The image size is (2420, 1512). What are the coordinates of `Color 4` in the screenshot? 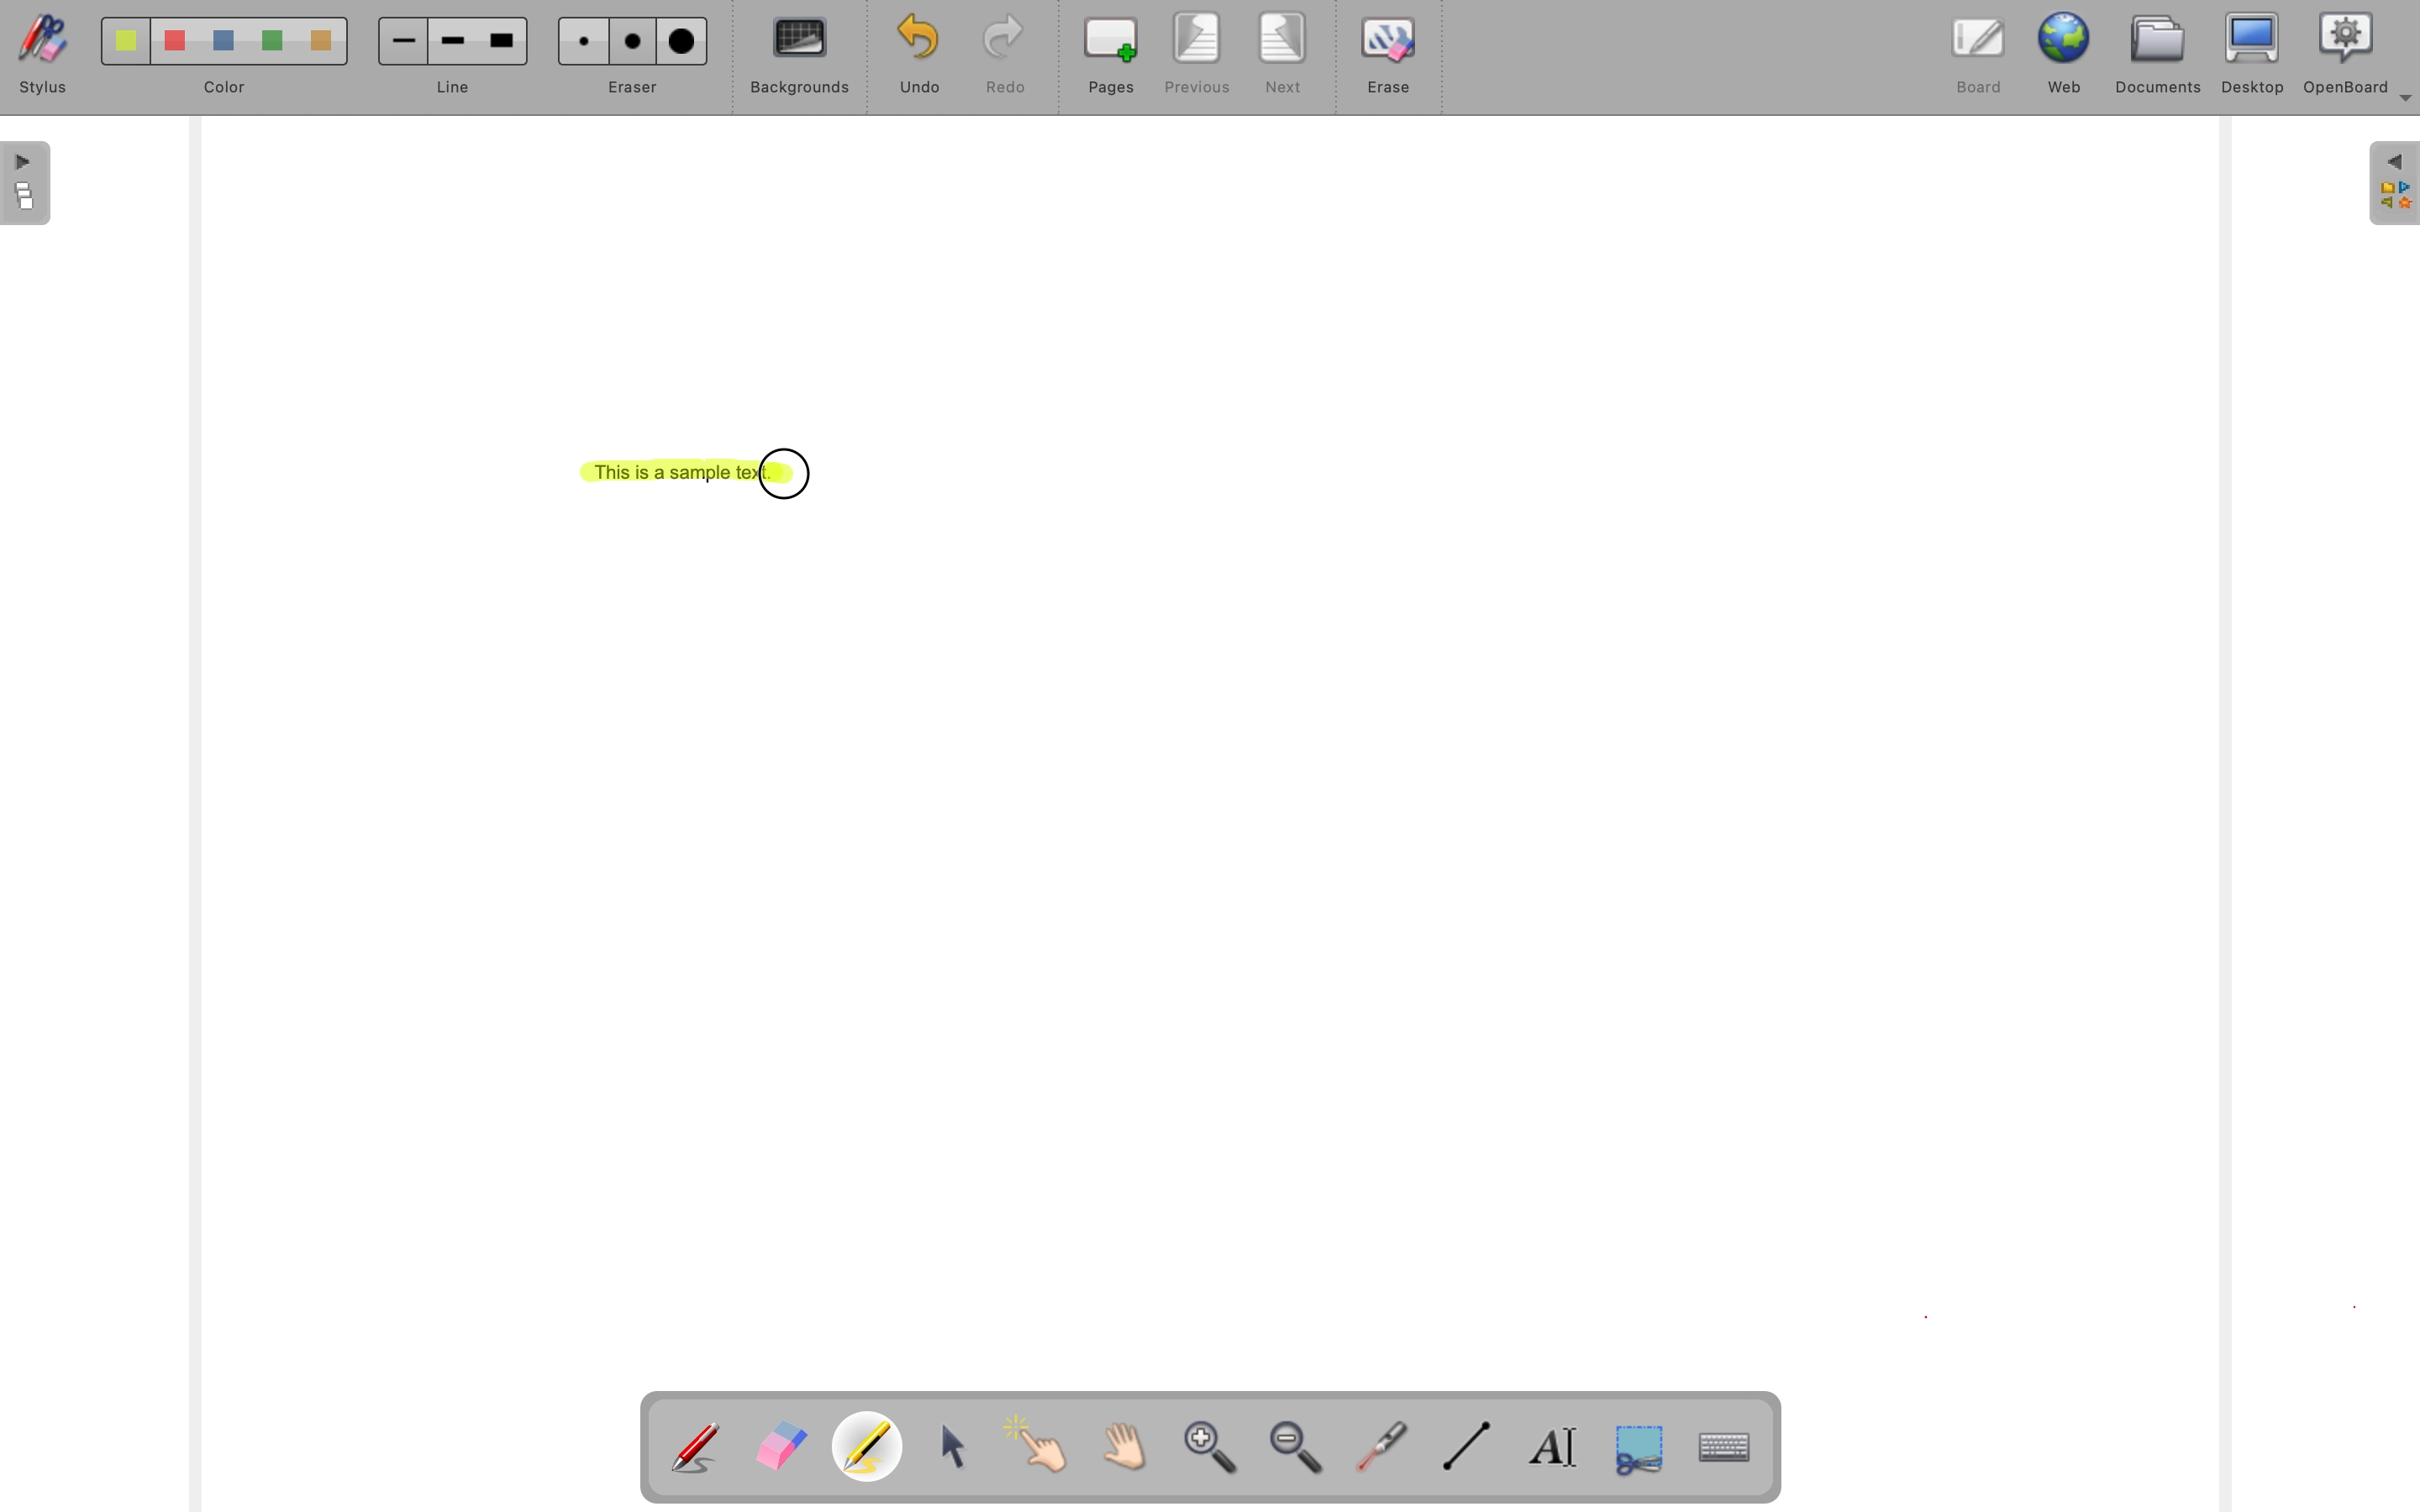 It's located at (274, 41).